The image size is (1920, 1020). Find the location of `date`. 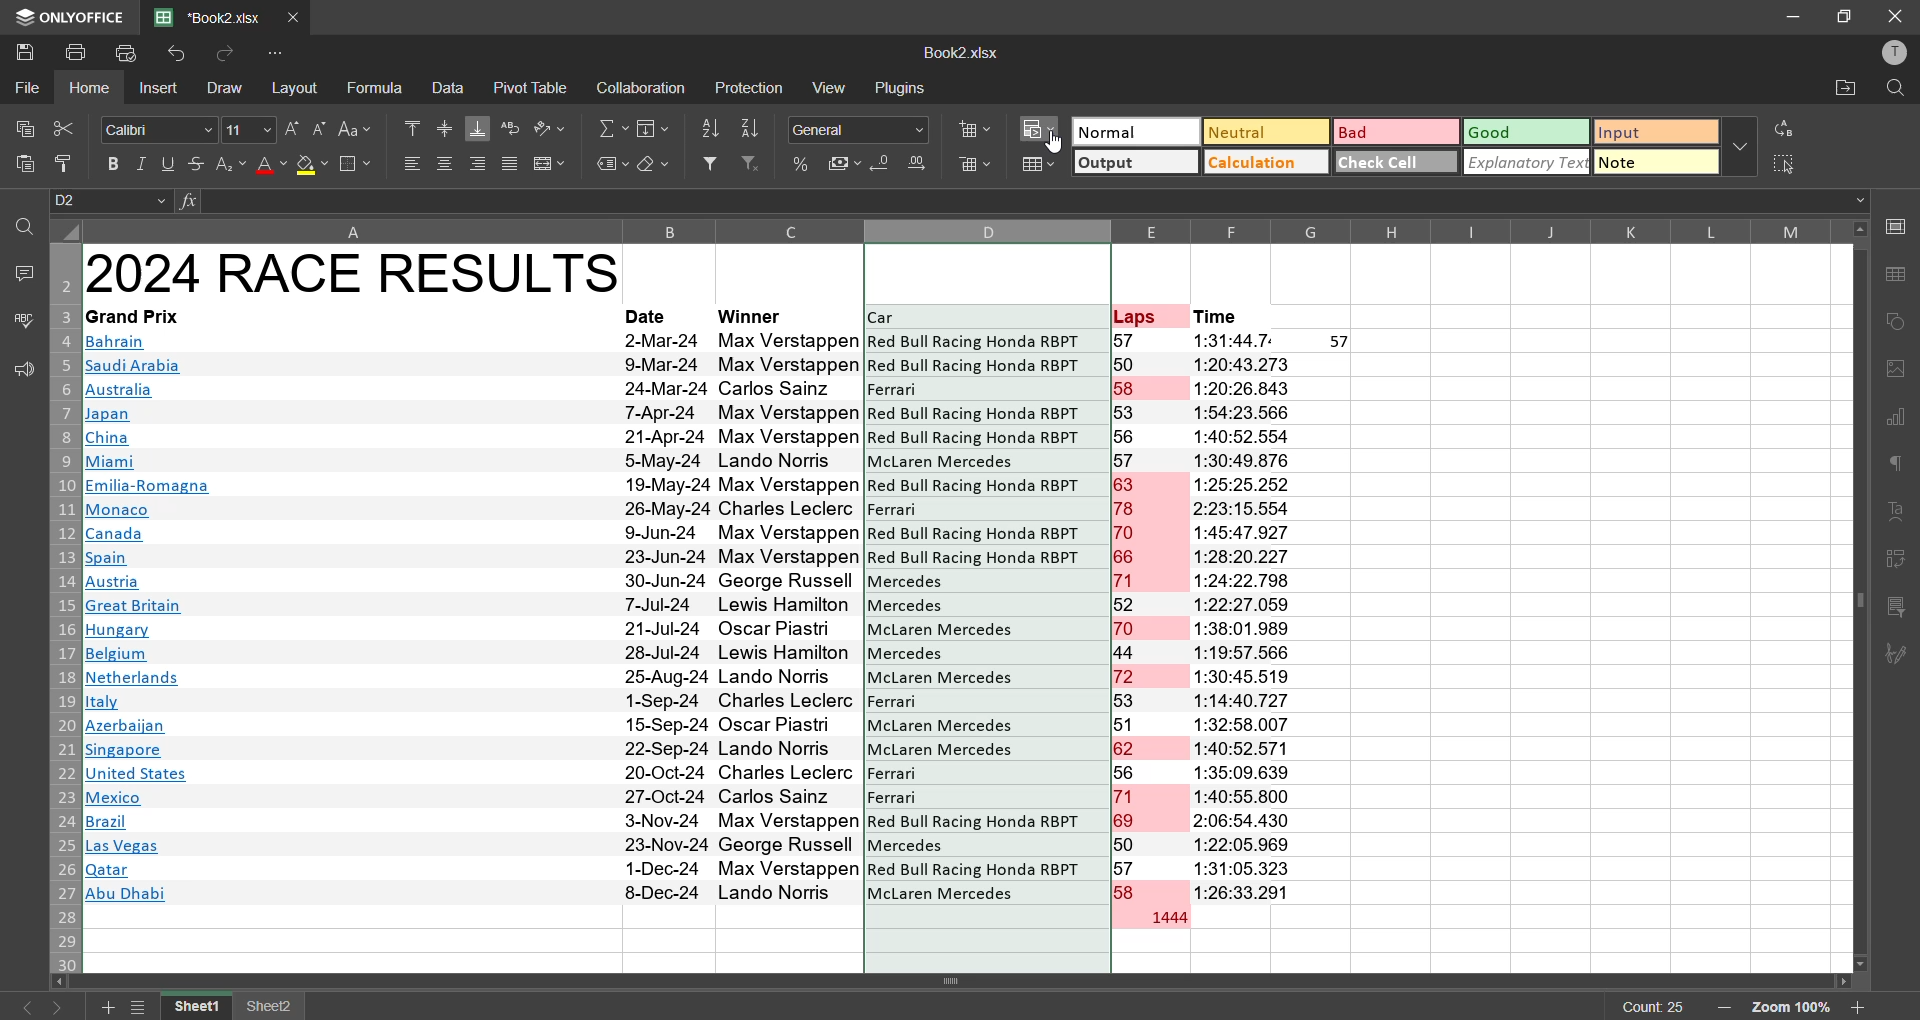

date is located at coordinates (665, 617).